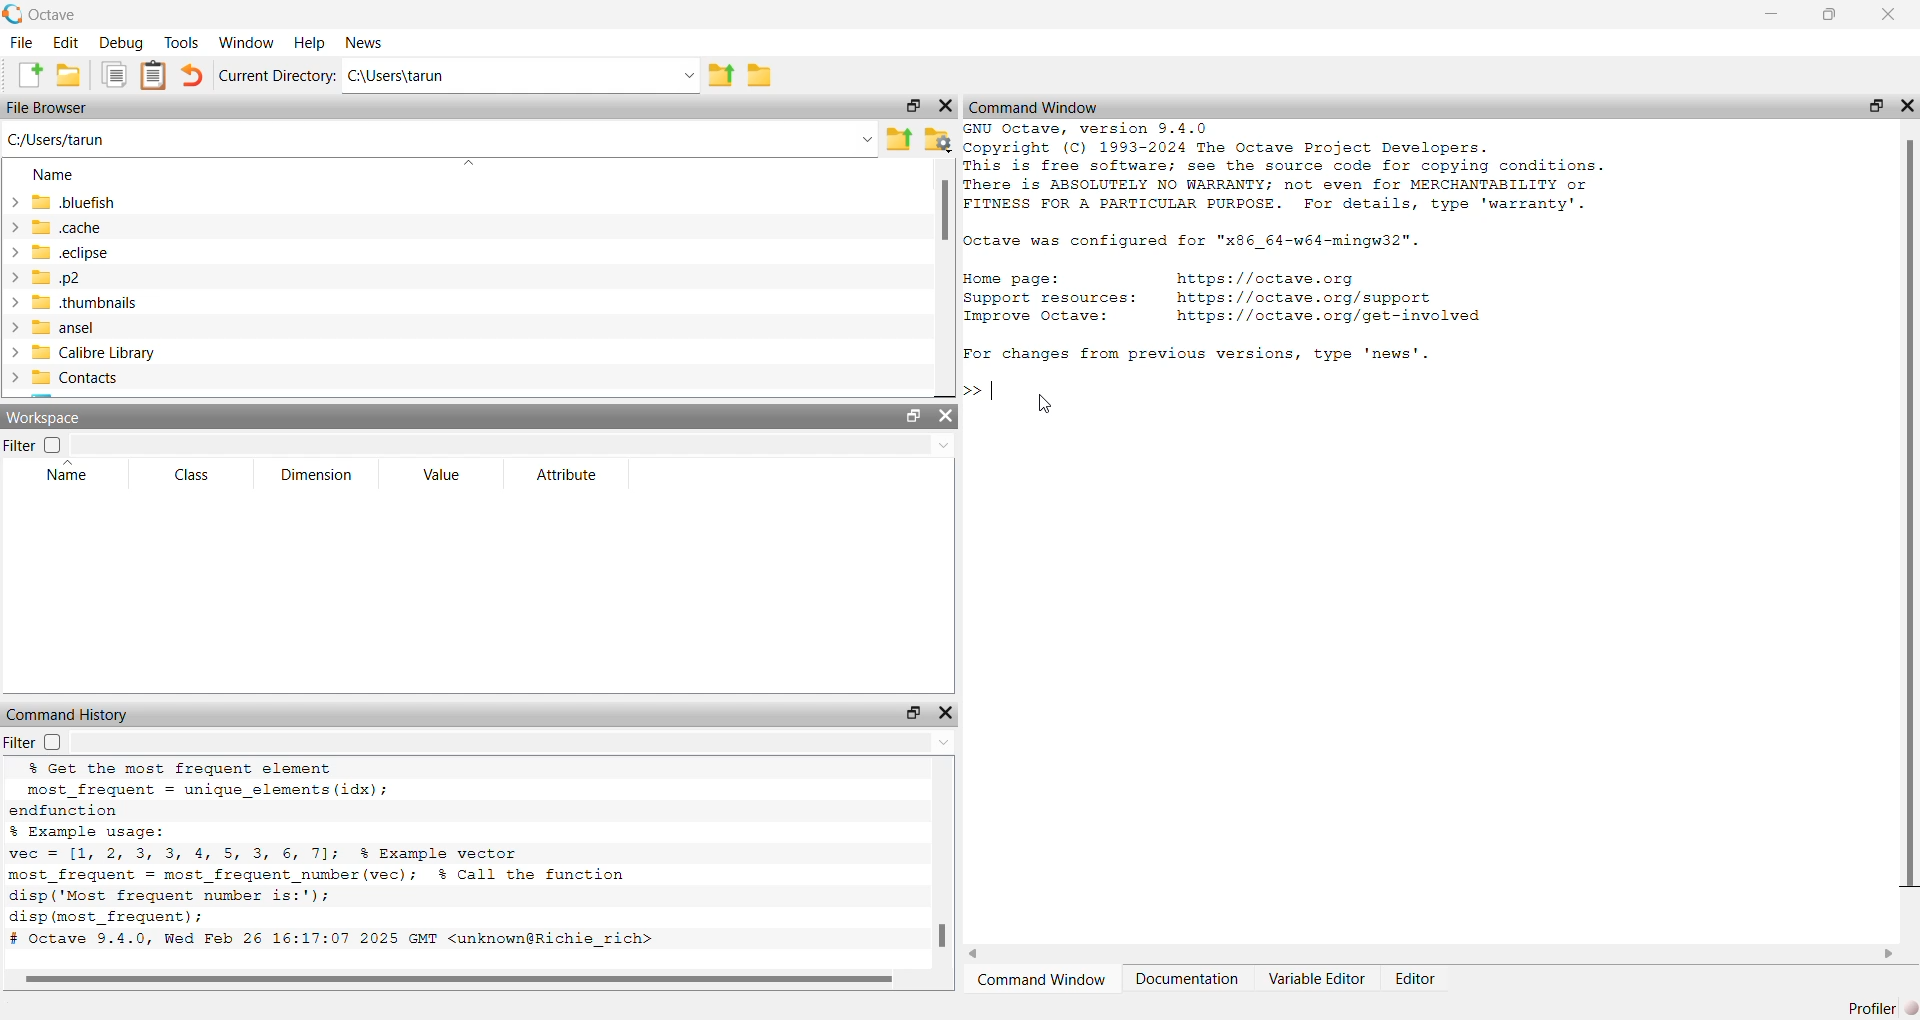 The height and width of the screenshot is (1020, 1920). What do you see at coordinates (13, 226) in the screenshot?
I see `expand/collapse` at bounding box center [13, 226].